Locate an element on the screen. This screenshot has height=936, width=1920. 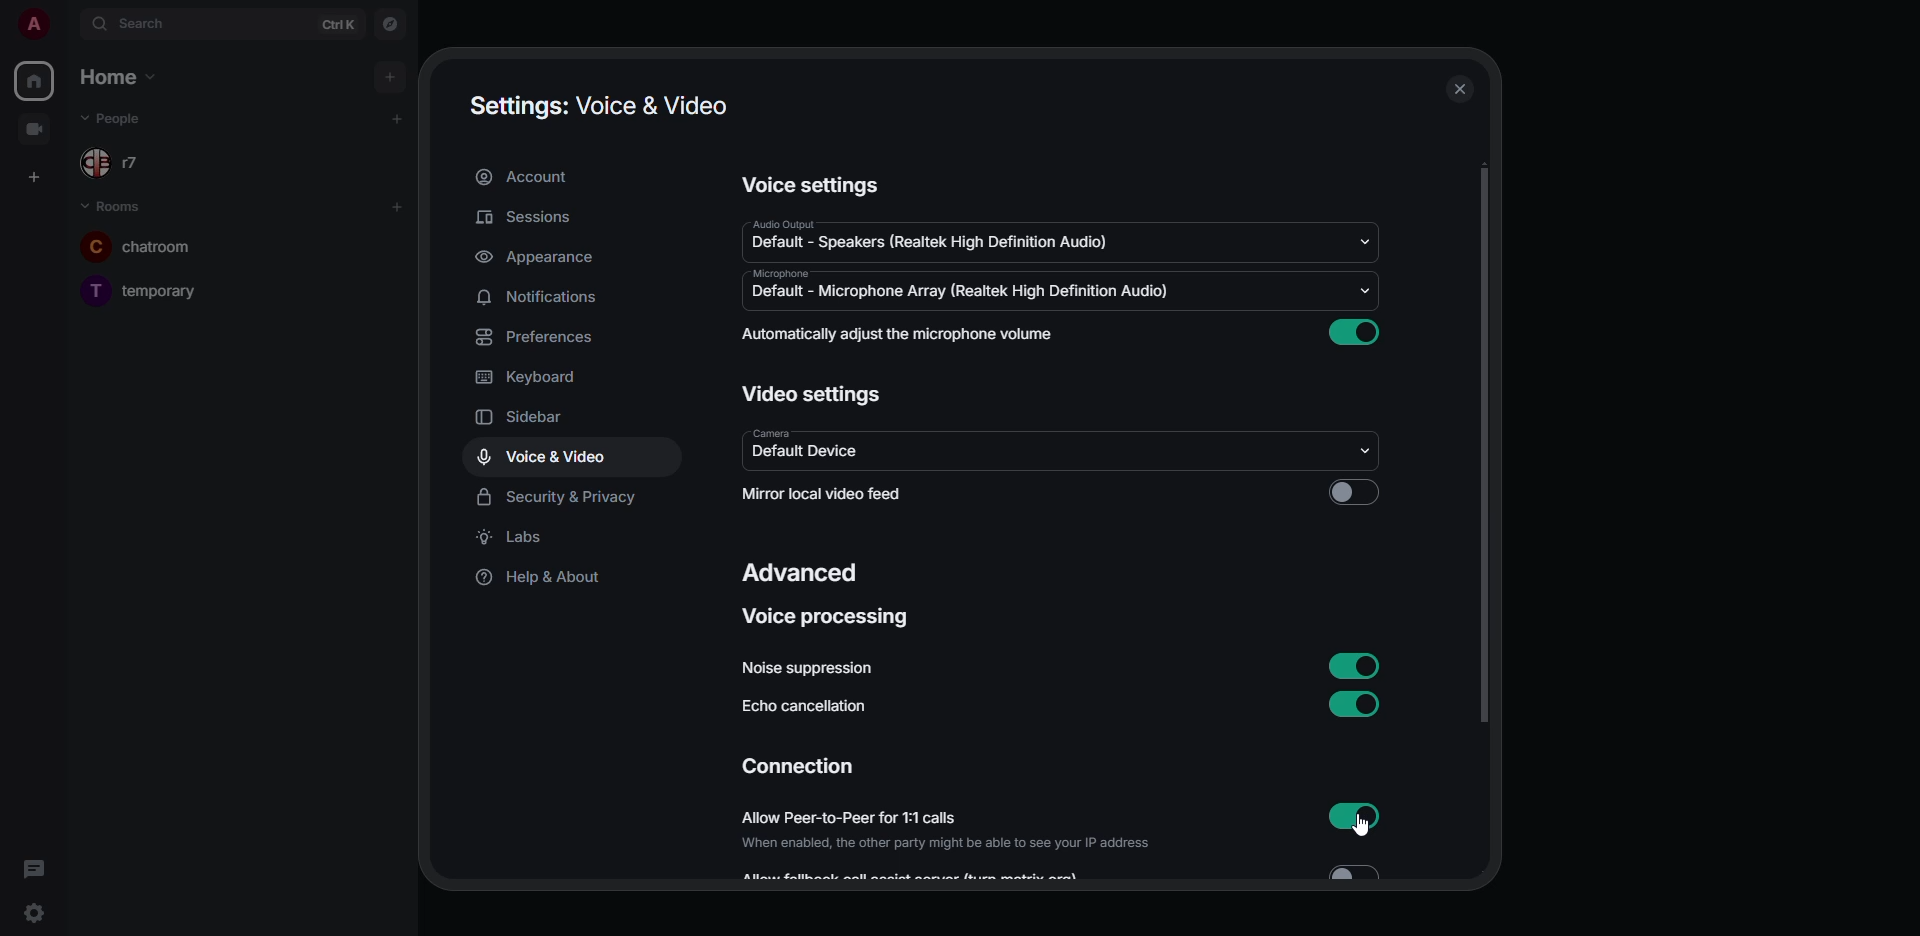
video settings is located at coordinates (812, 392).